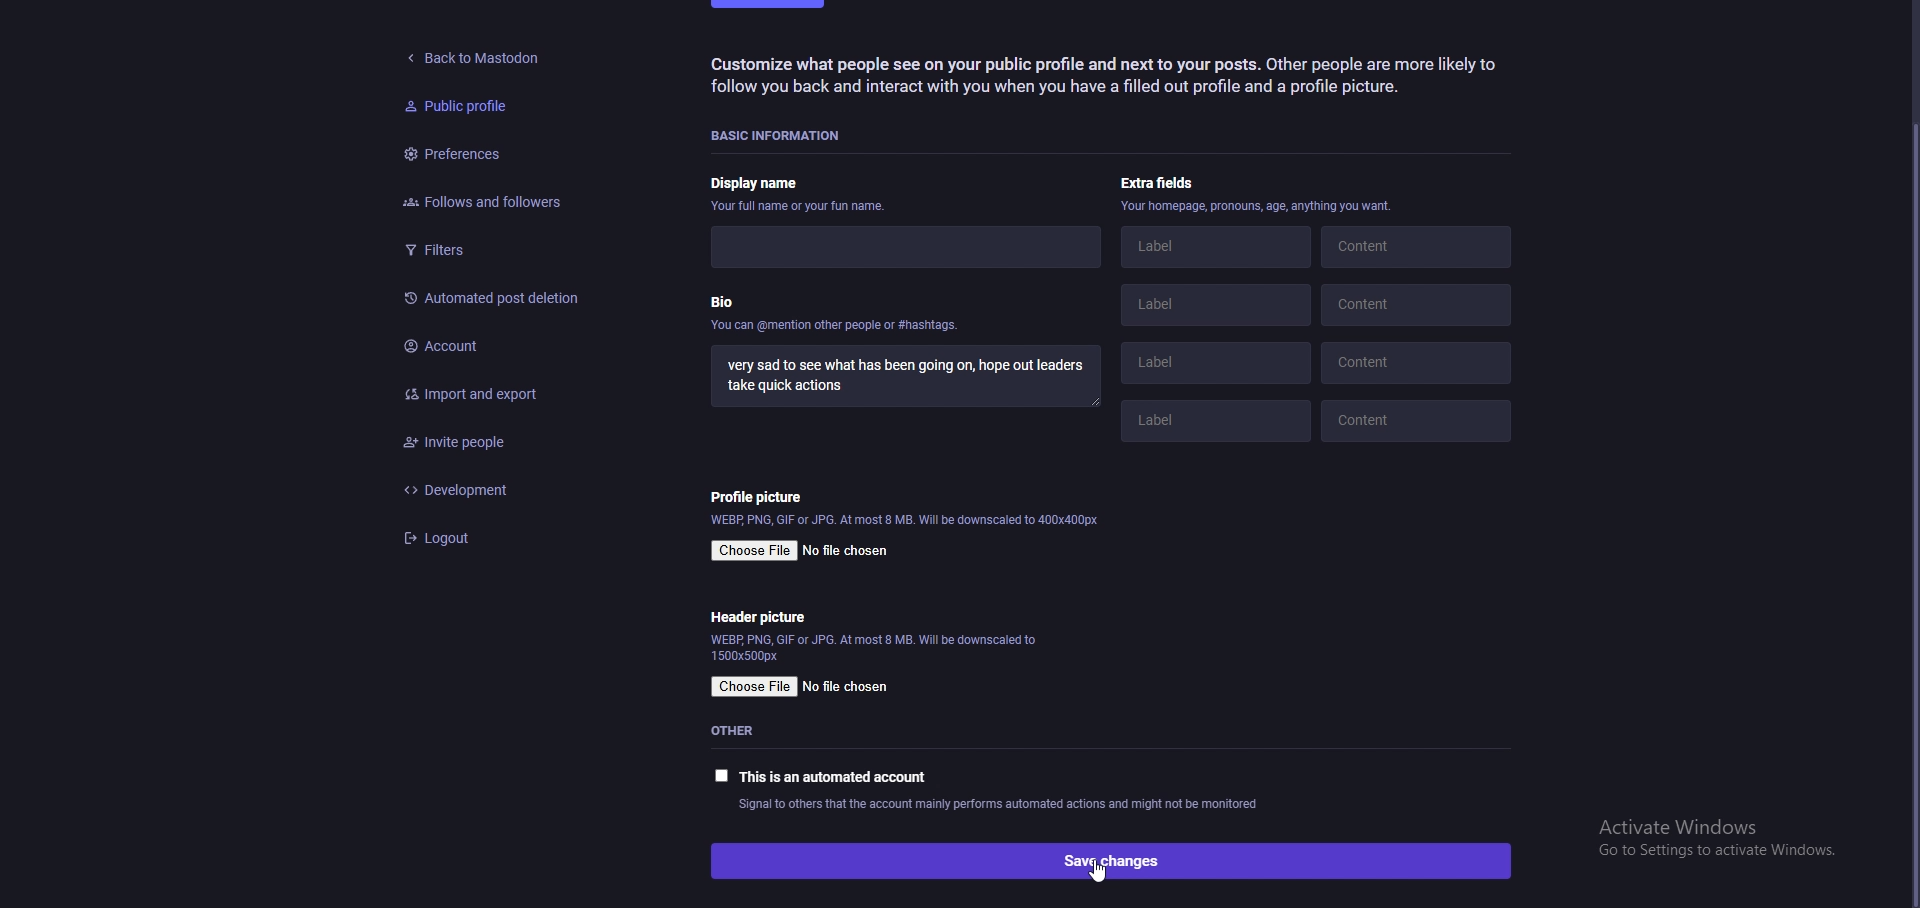  I want to click on content, so click(1421, 307).